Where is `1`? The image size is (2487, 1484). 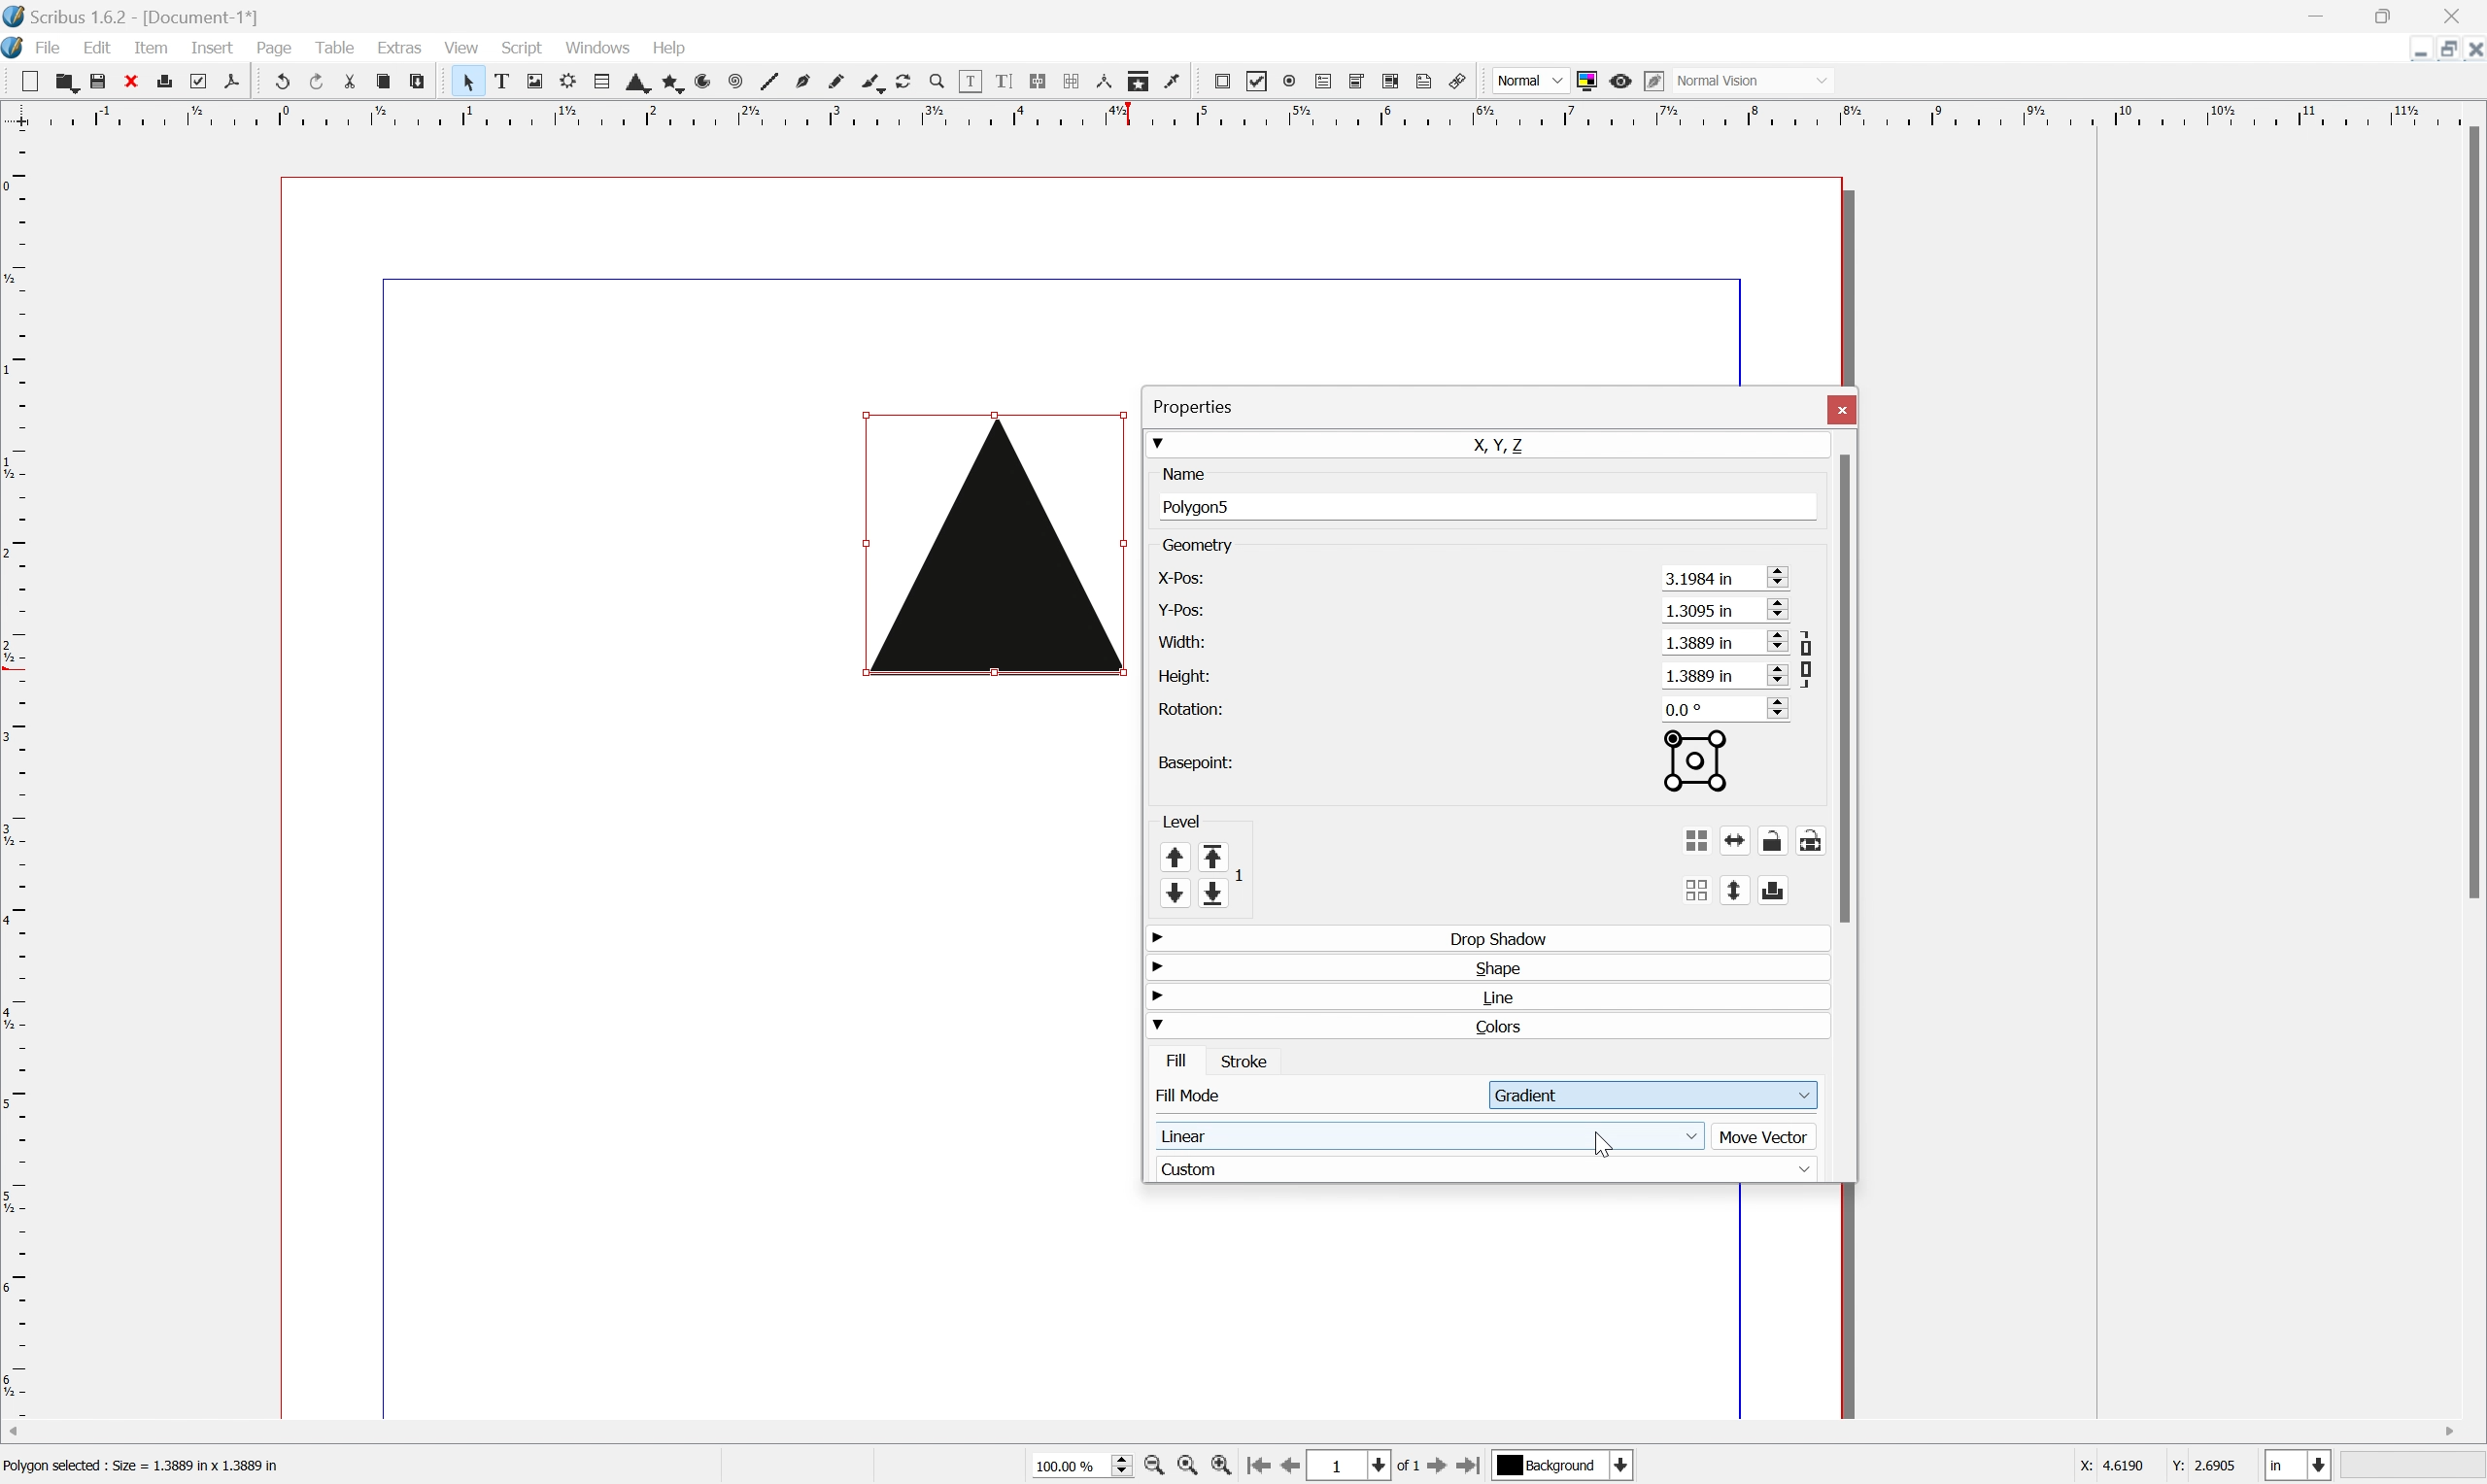 1 is located at coordinates (1337, 1466).